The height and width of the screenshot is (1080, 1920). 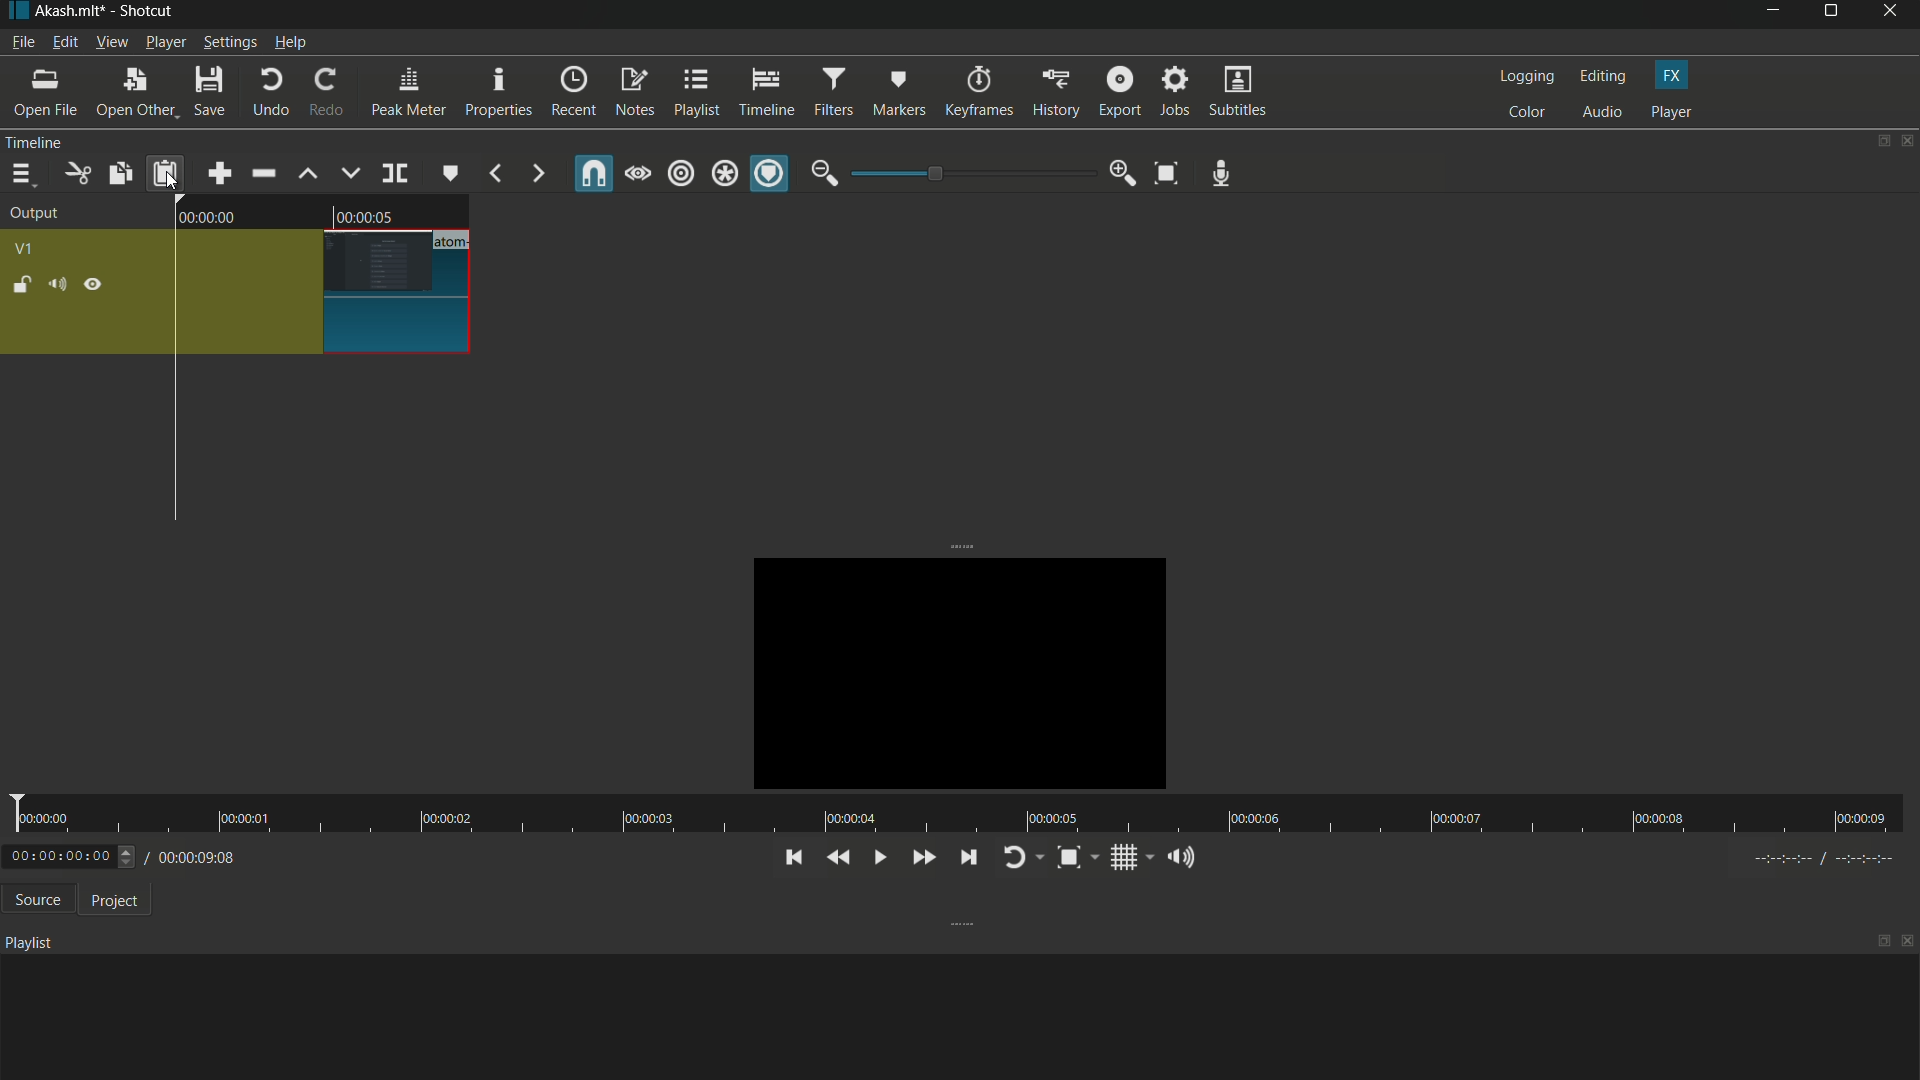 What do you see at coordinates (21, 174) in the screenshot?
I see `timeline menu` at bounding box center [21, 174].